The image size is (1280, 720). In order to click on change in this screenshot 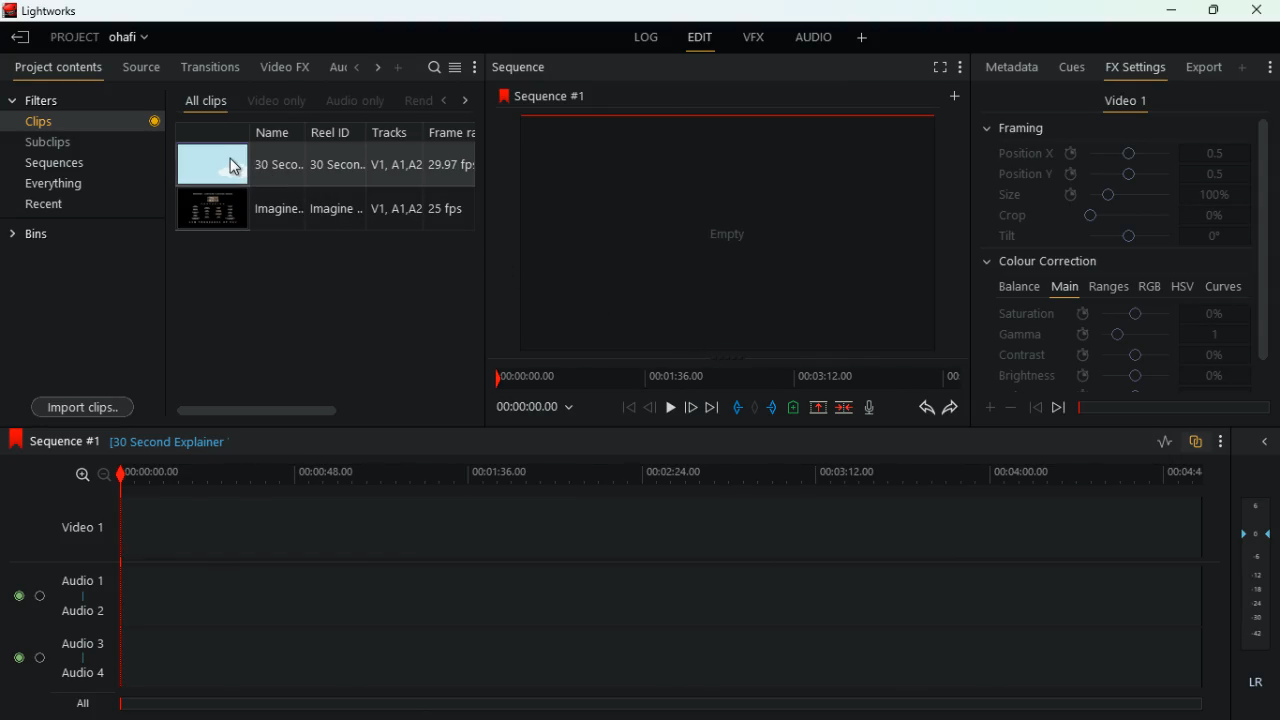, I will do `click(374, 68)`.